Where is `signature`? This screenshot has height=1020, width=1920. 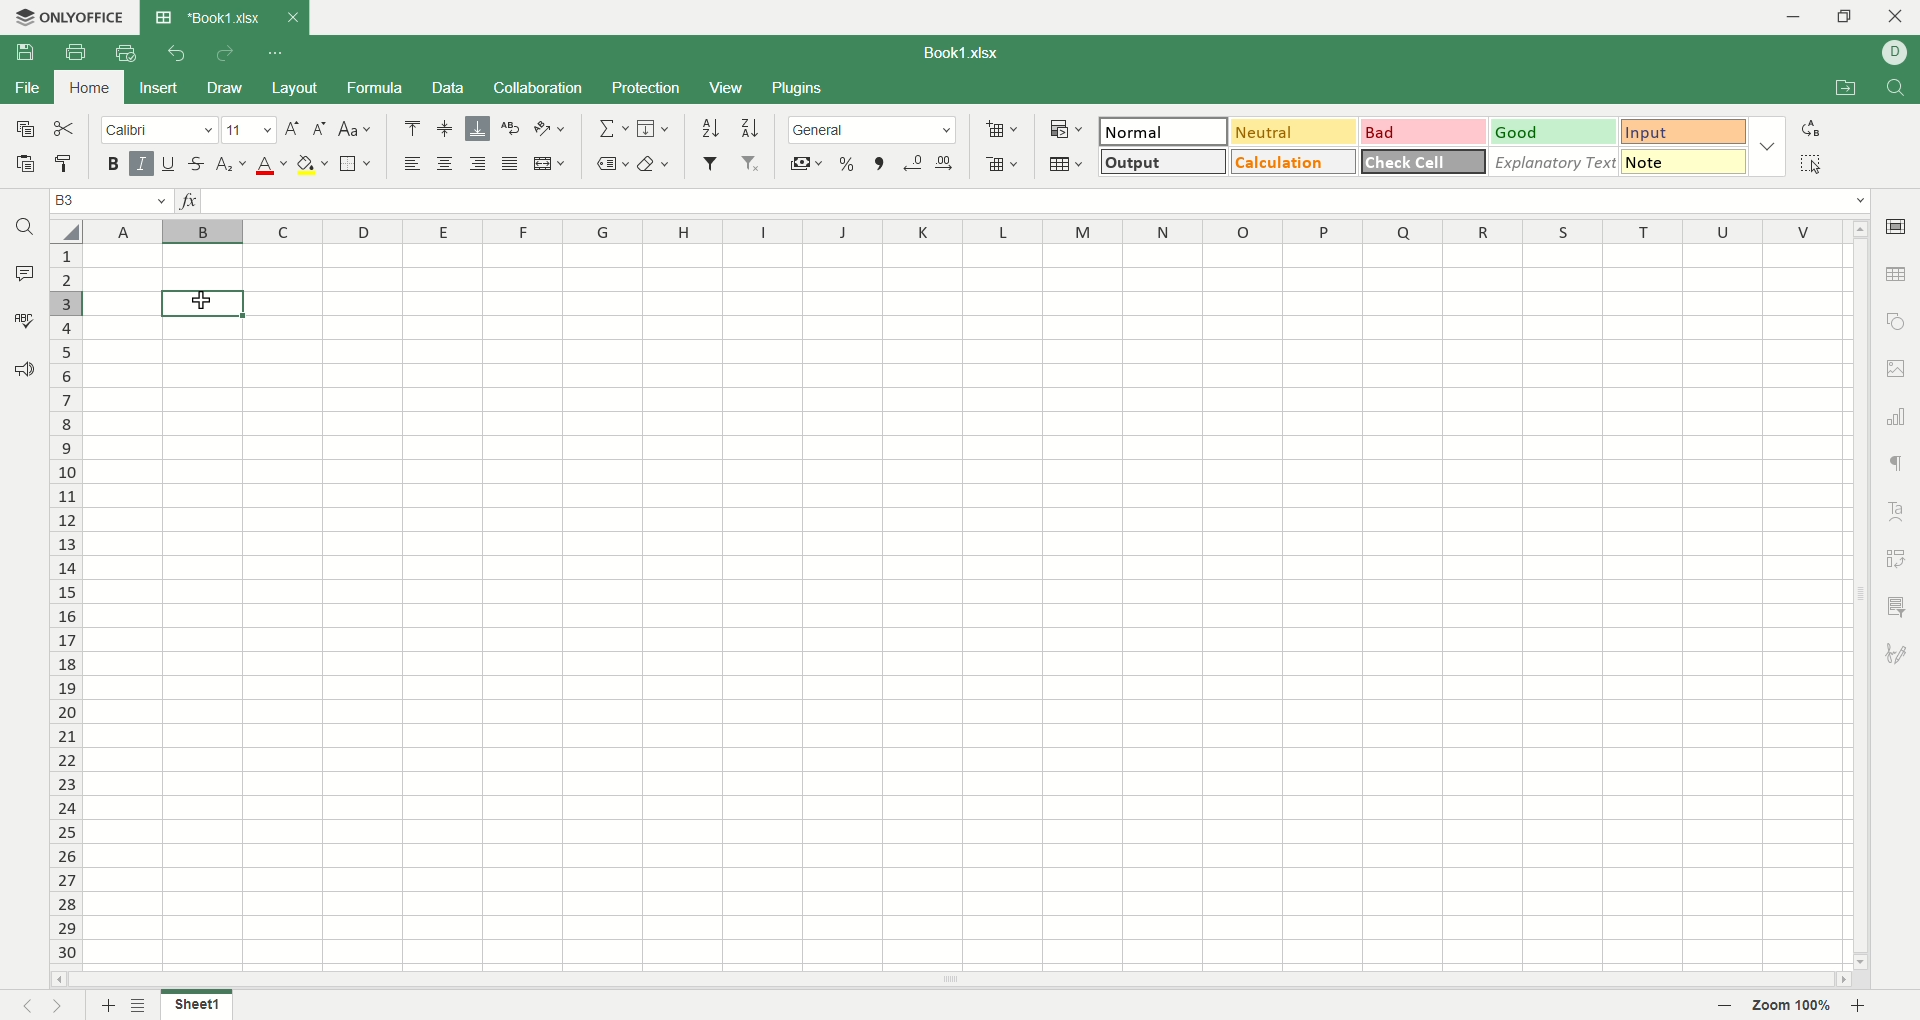
signature is located at coordinates (1900, 650).